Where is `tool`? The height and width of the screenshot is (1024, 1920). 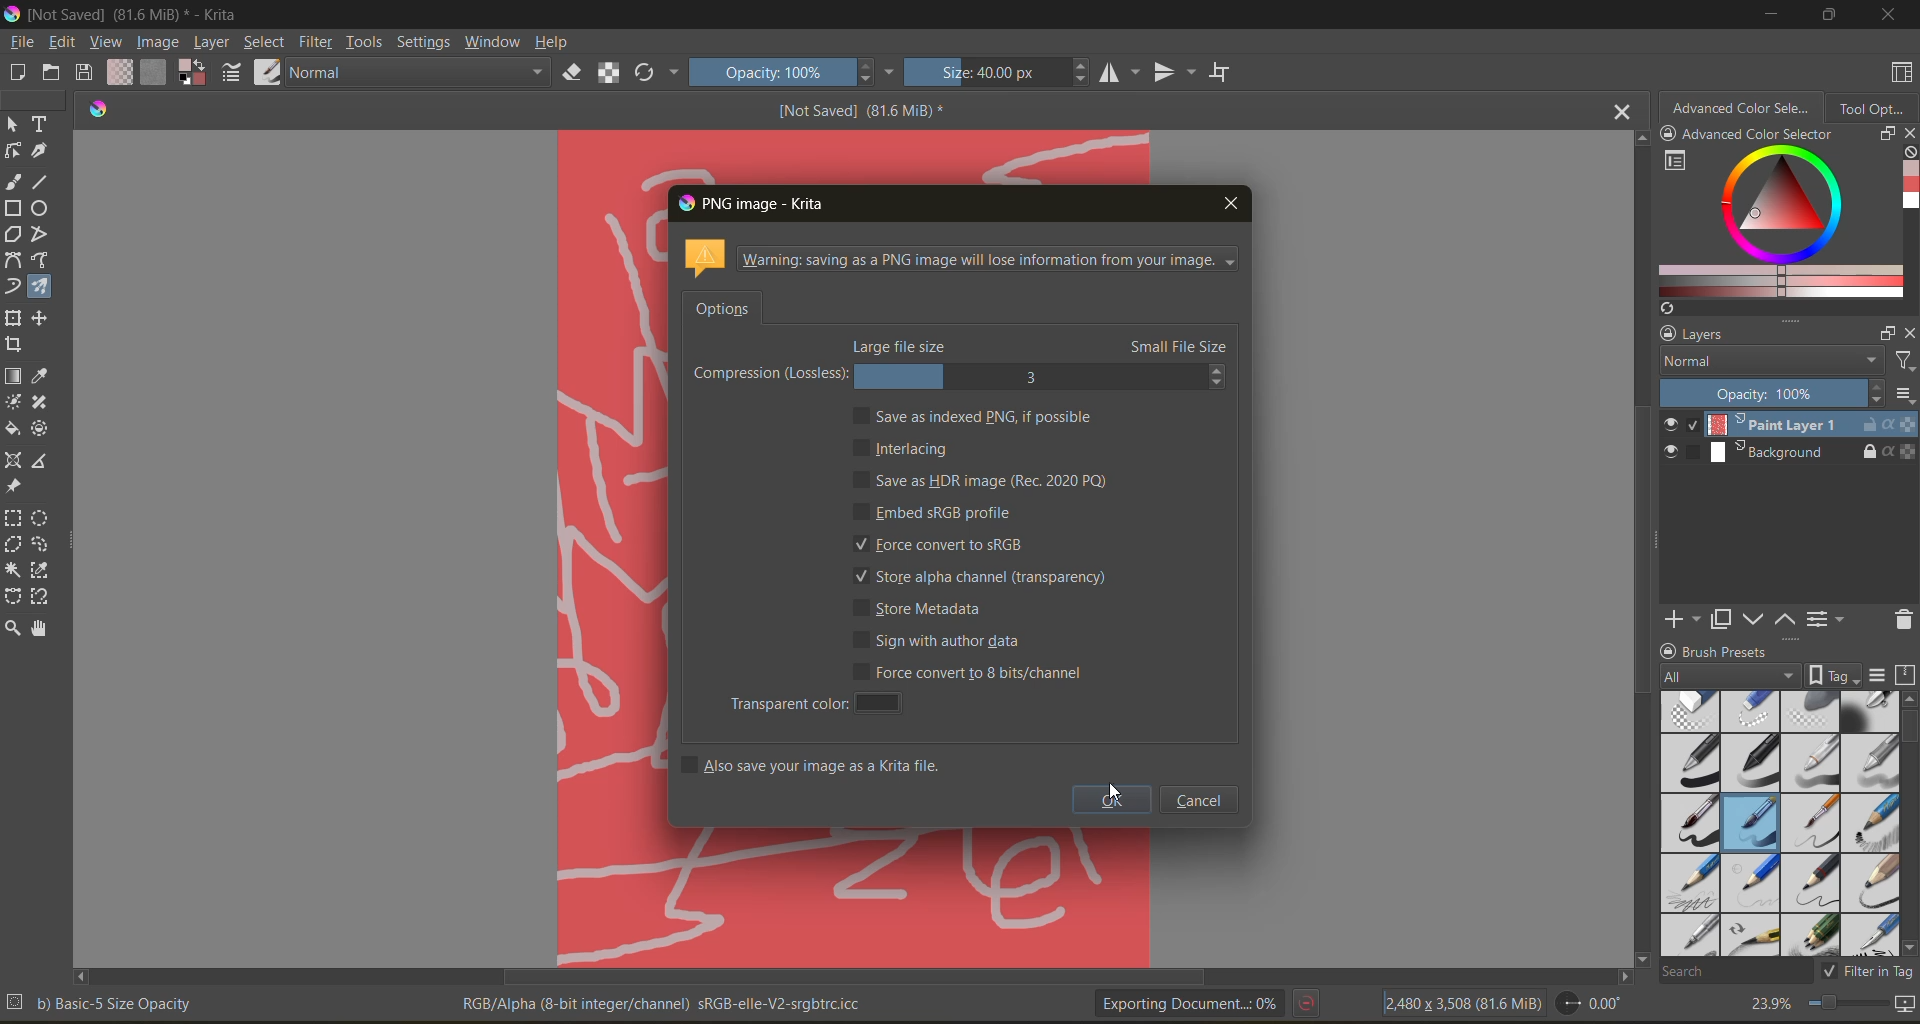 tool is located at coordinates (14, 404).